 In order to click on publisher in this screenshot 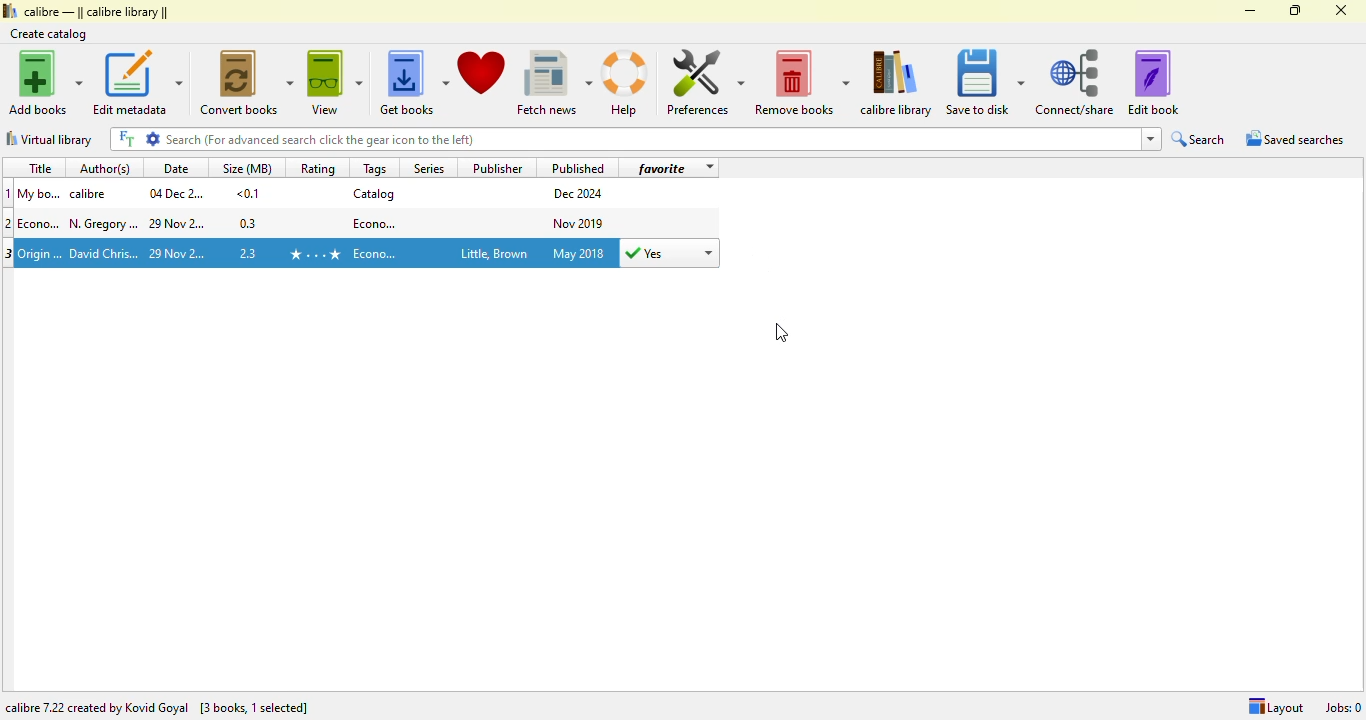, I will do `click(492, 255)`.